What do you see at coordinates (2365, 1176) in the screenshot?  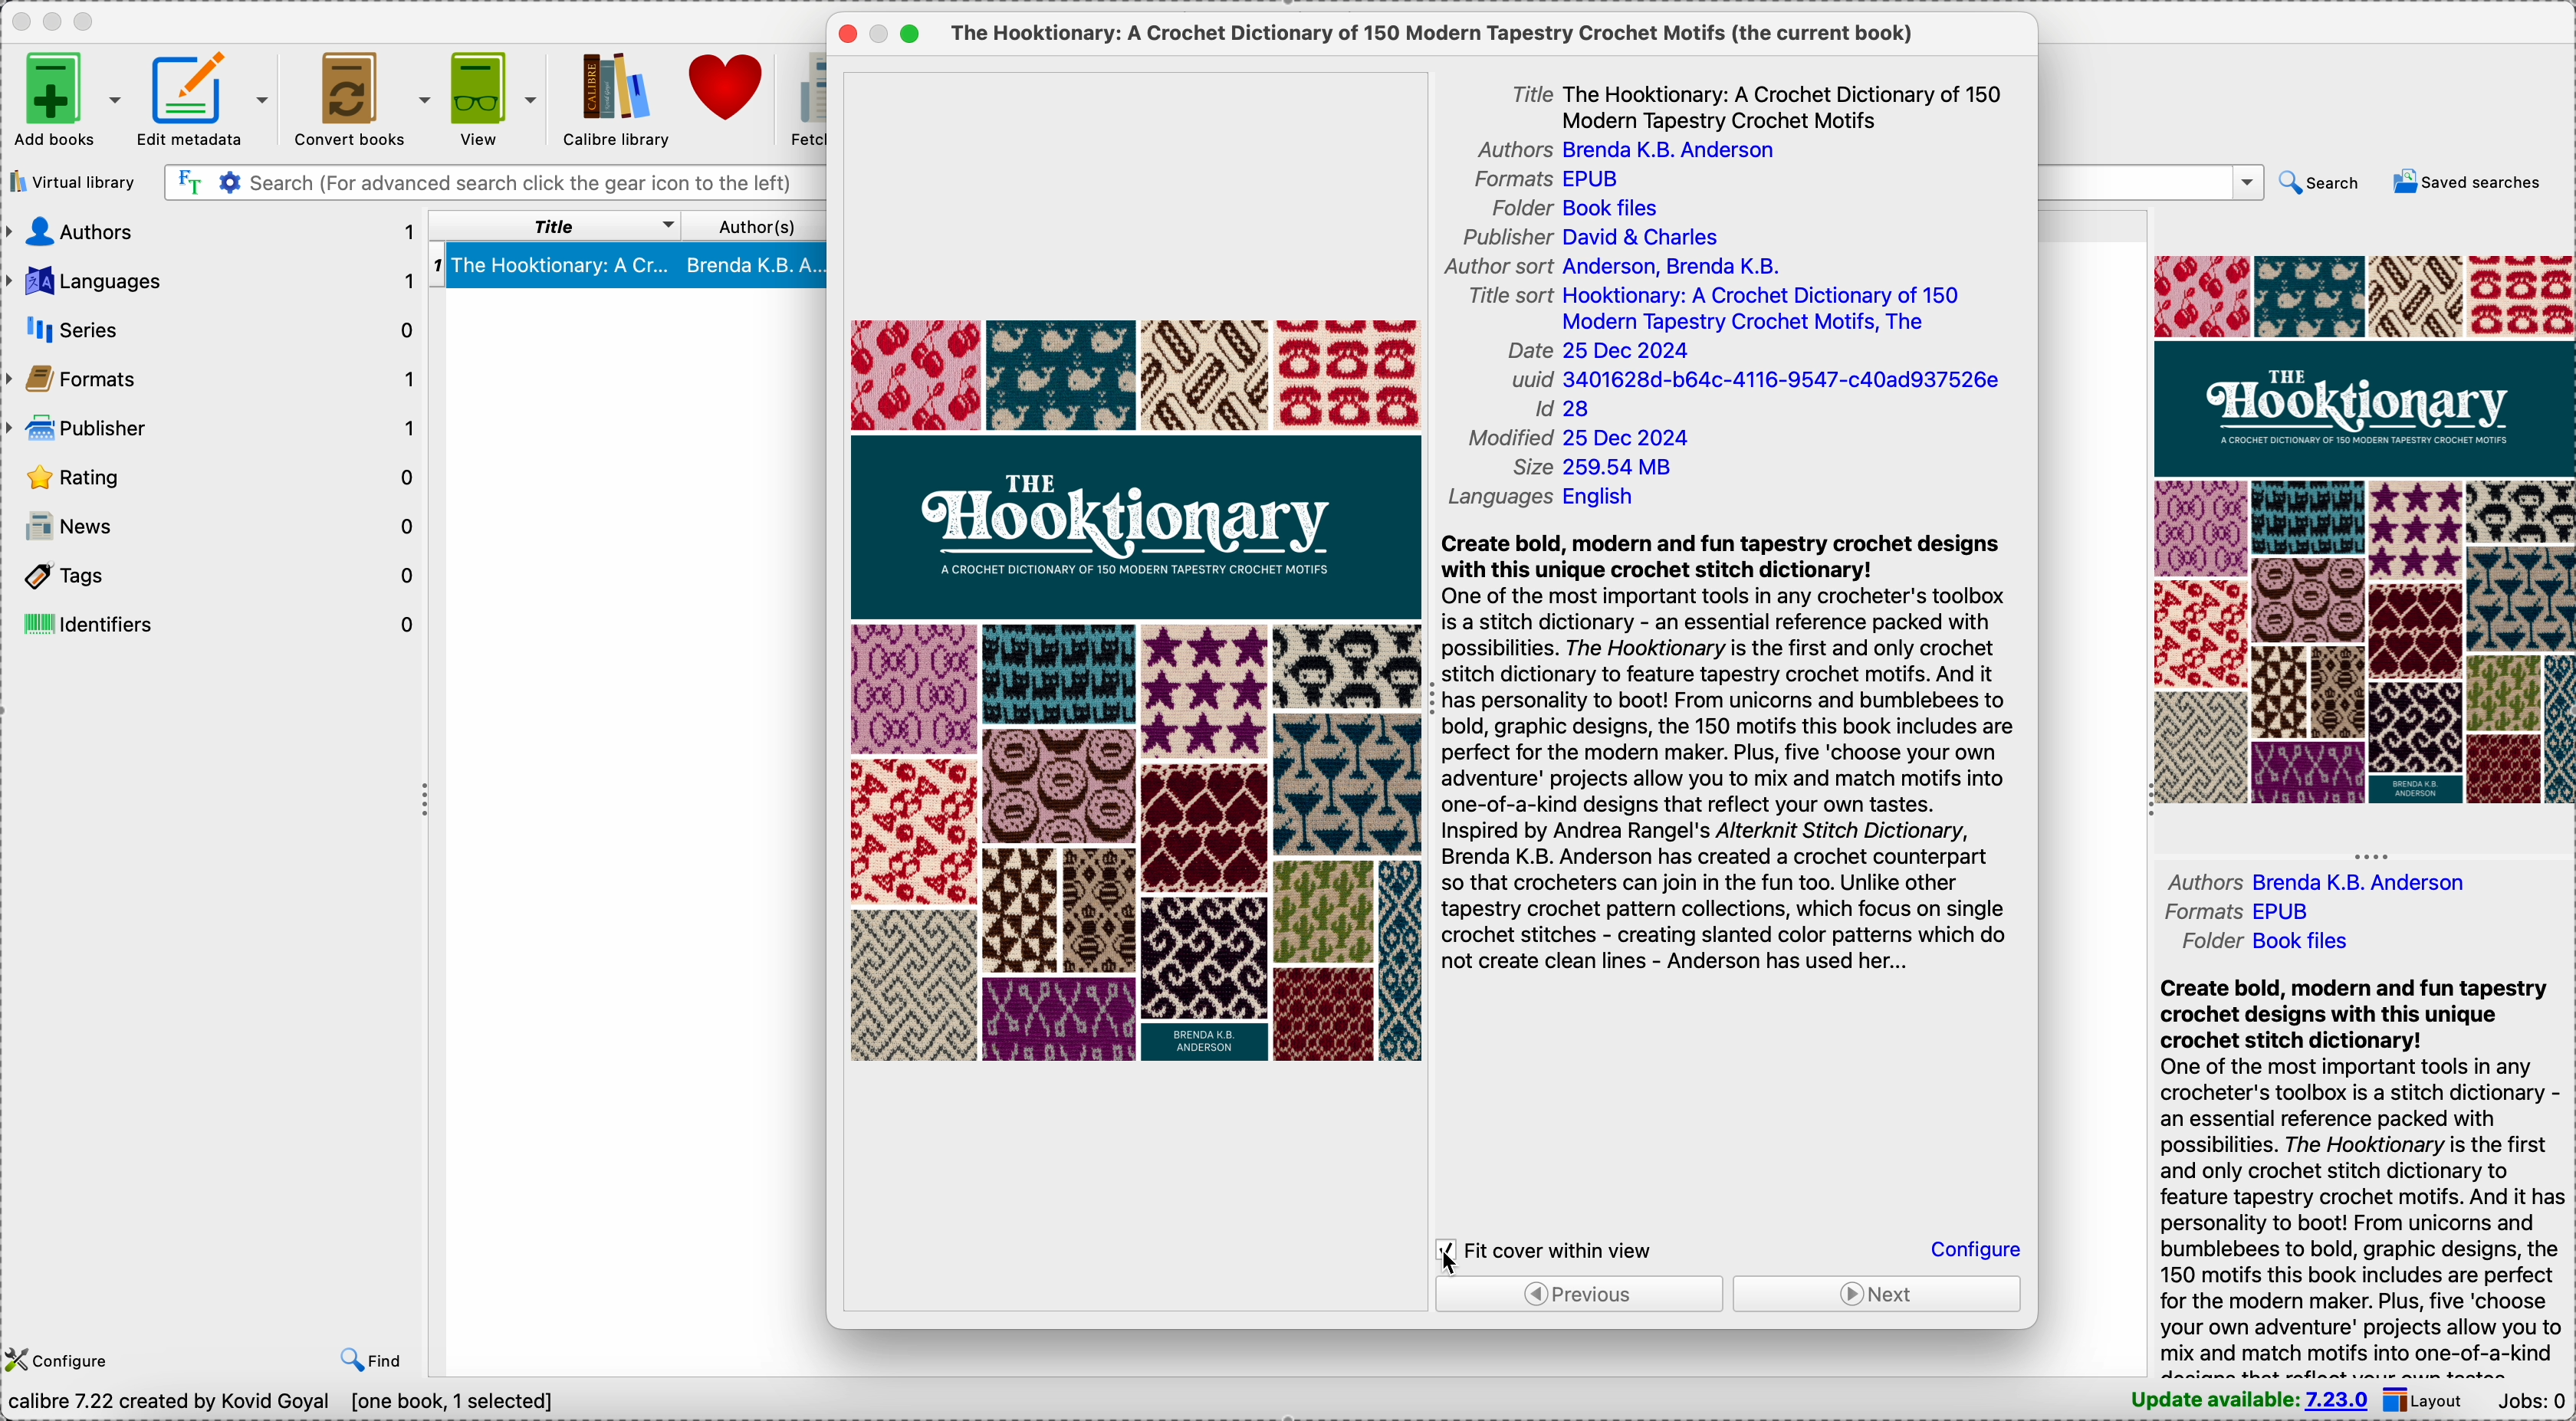 I see `synopsis` at bounding box center [2365, 1176].